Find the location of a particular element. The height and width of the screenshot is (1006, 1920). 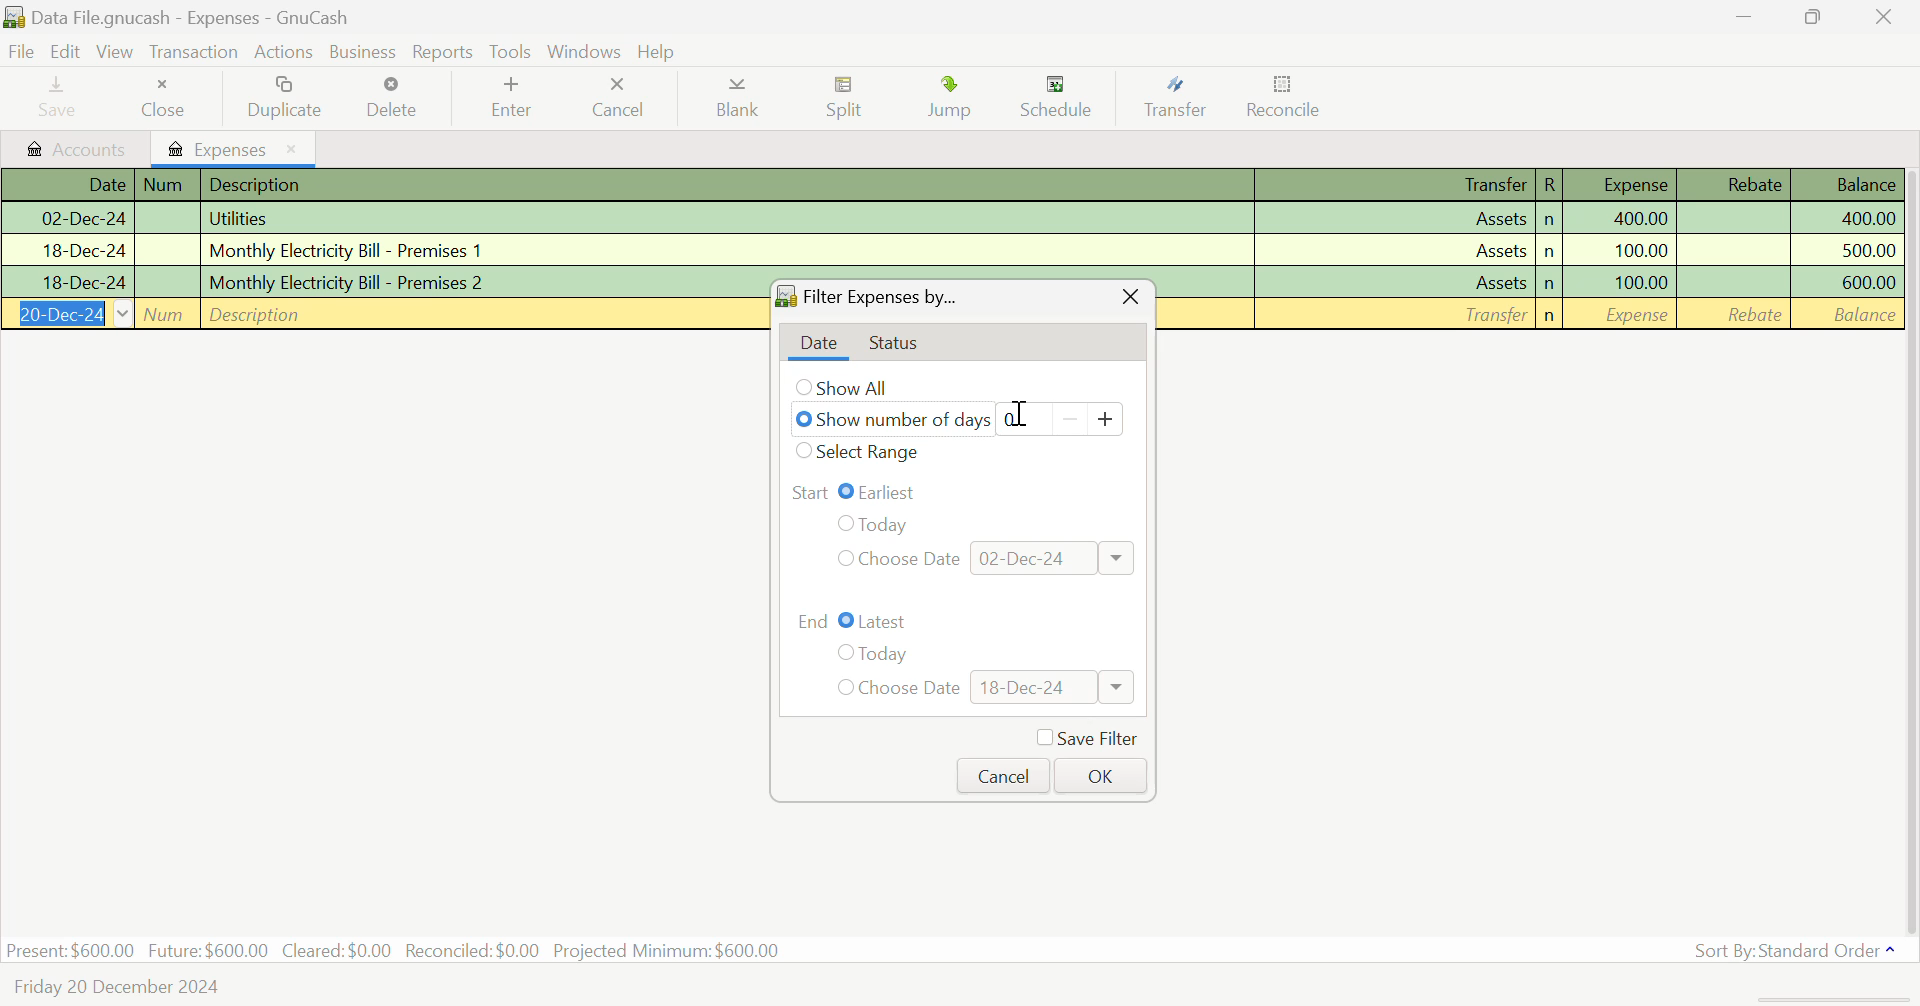

OK is located at coordinates (1100, 776).